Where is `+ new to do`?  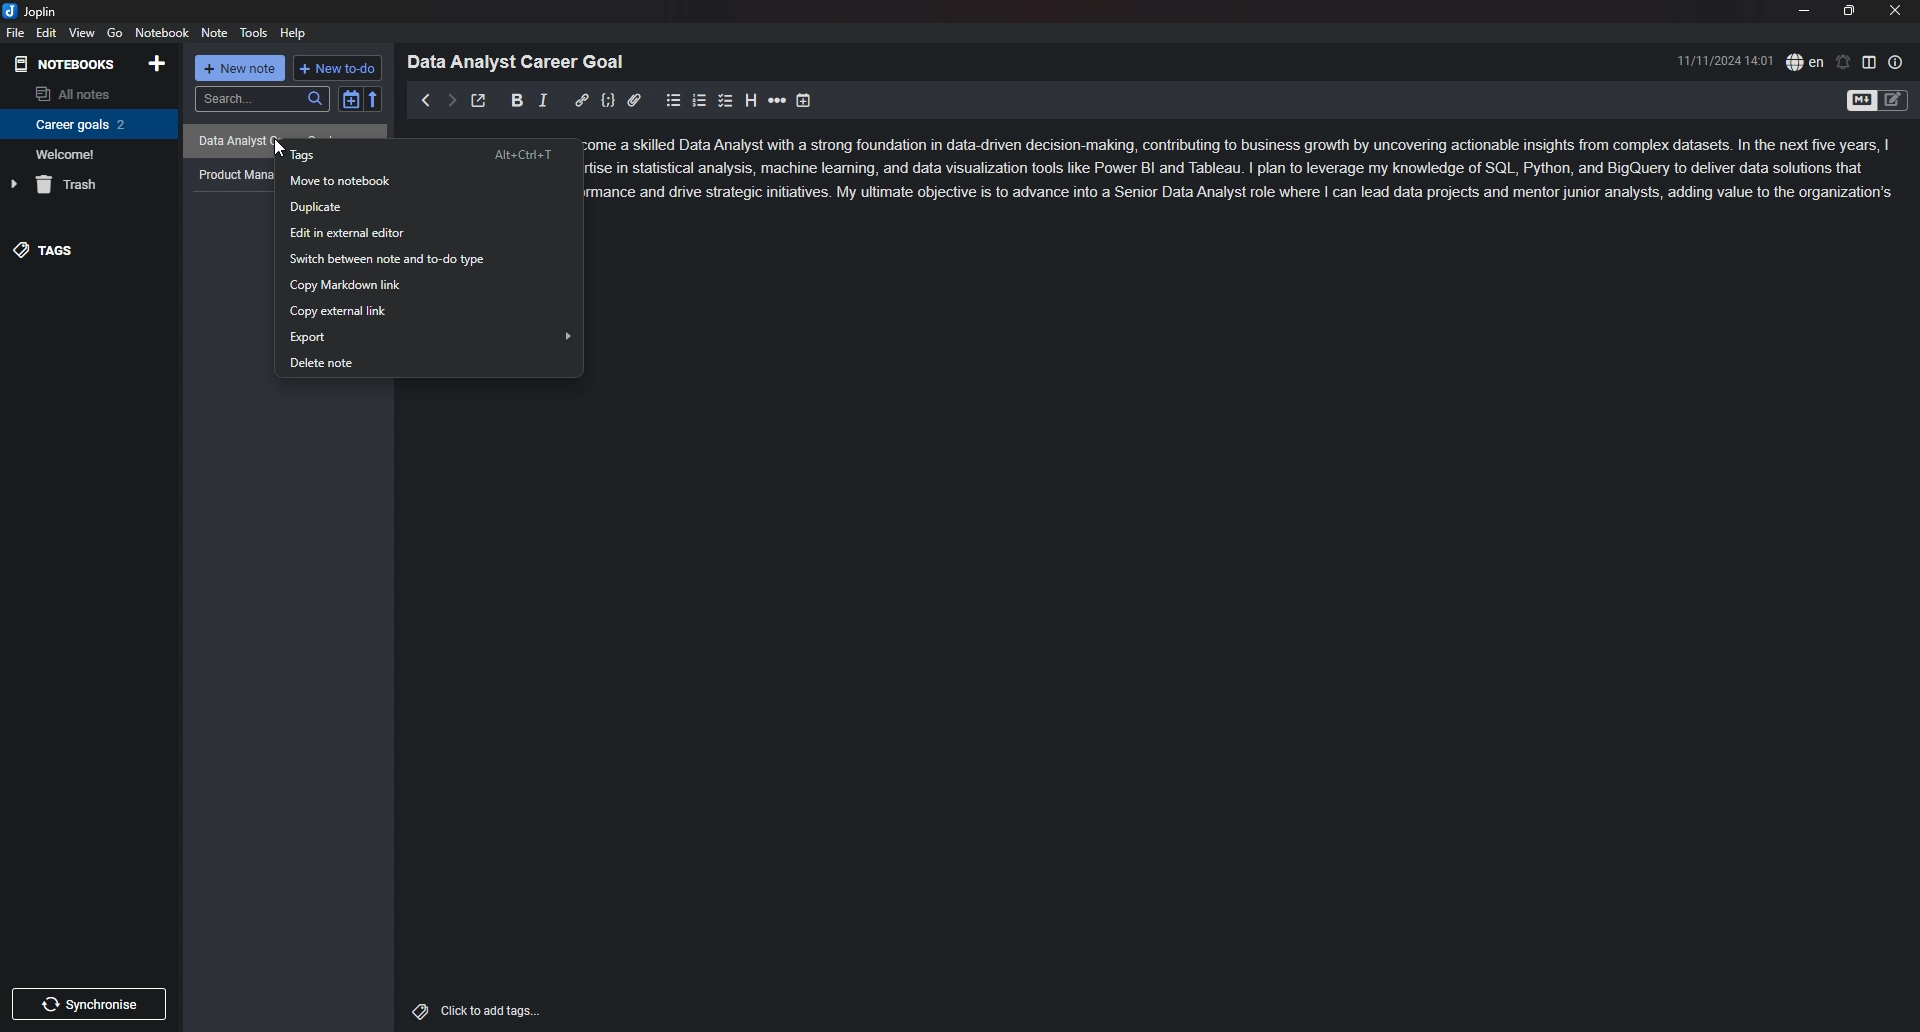 + new to do is located at coordinates (336, 68).